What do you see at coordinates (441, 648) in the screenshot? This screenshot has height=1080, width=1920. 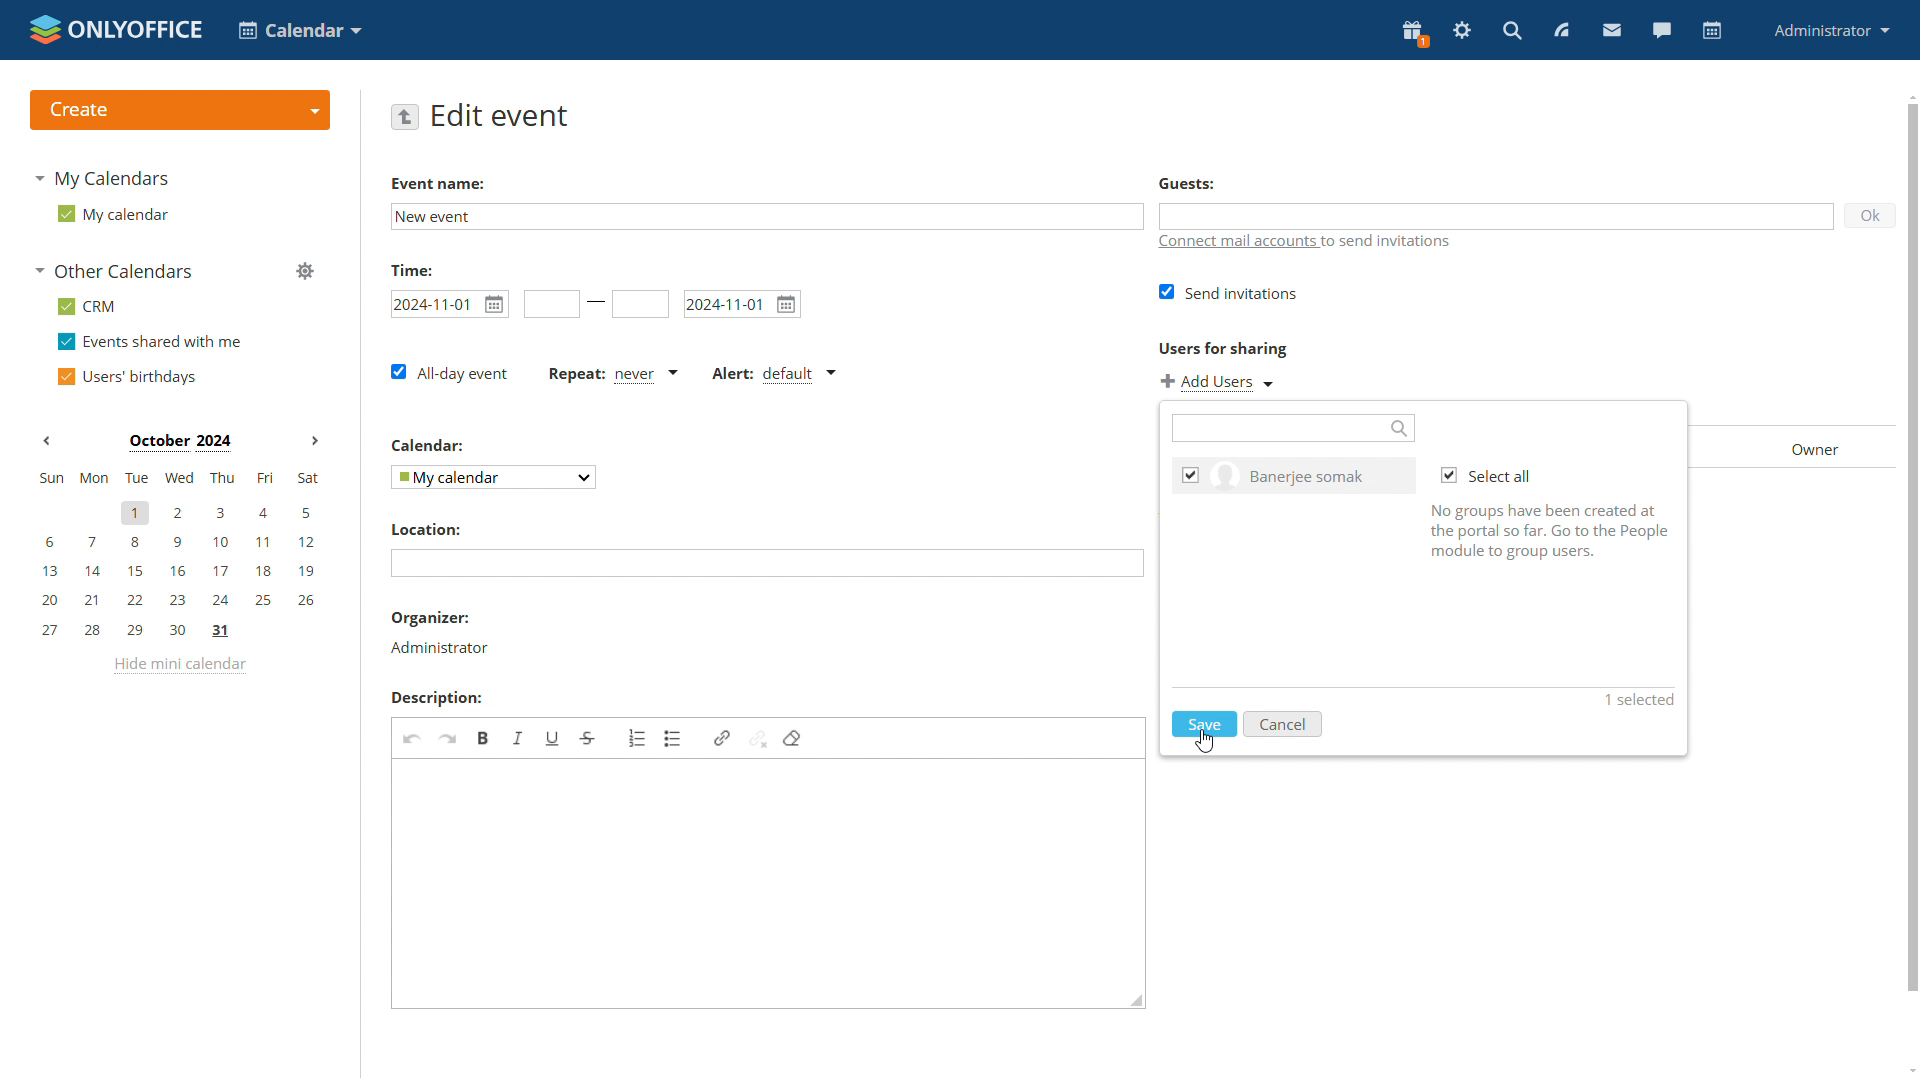 I see `organizer` at bounding box center [441, 648].